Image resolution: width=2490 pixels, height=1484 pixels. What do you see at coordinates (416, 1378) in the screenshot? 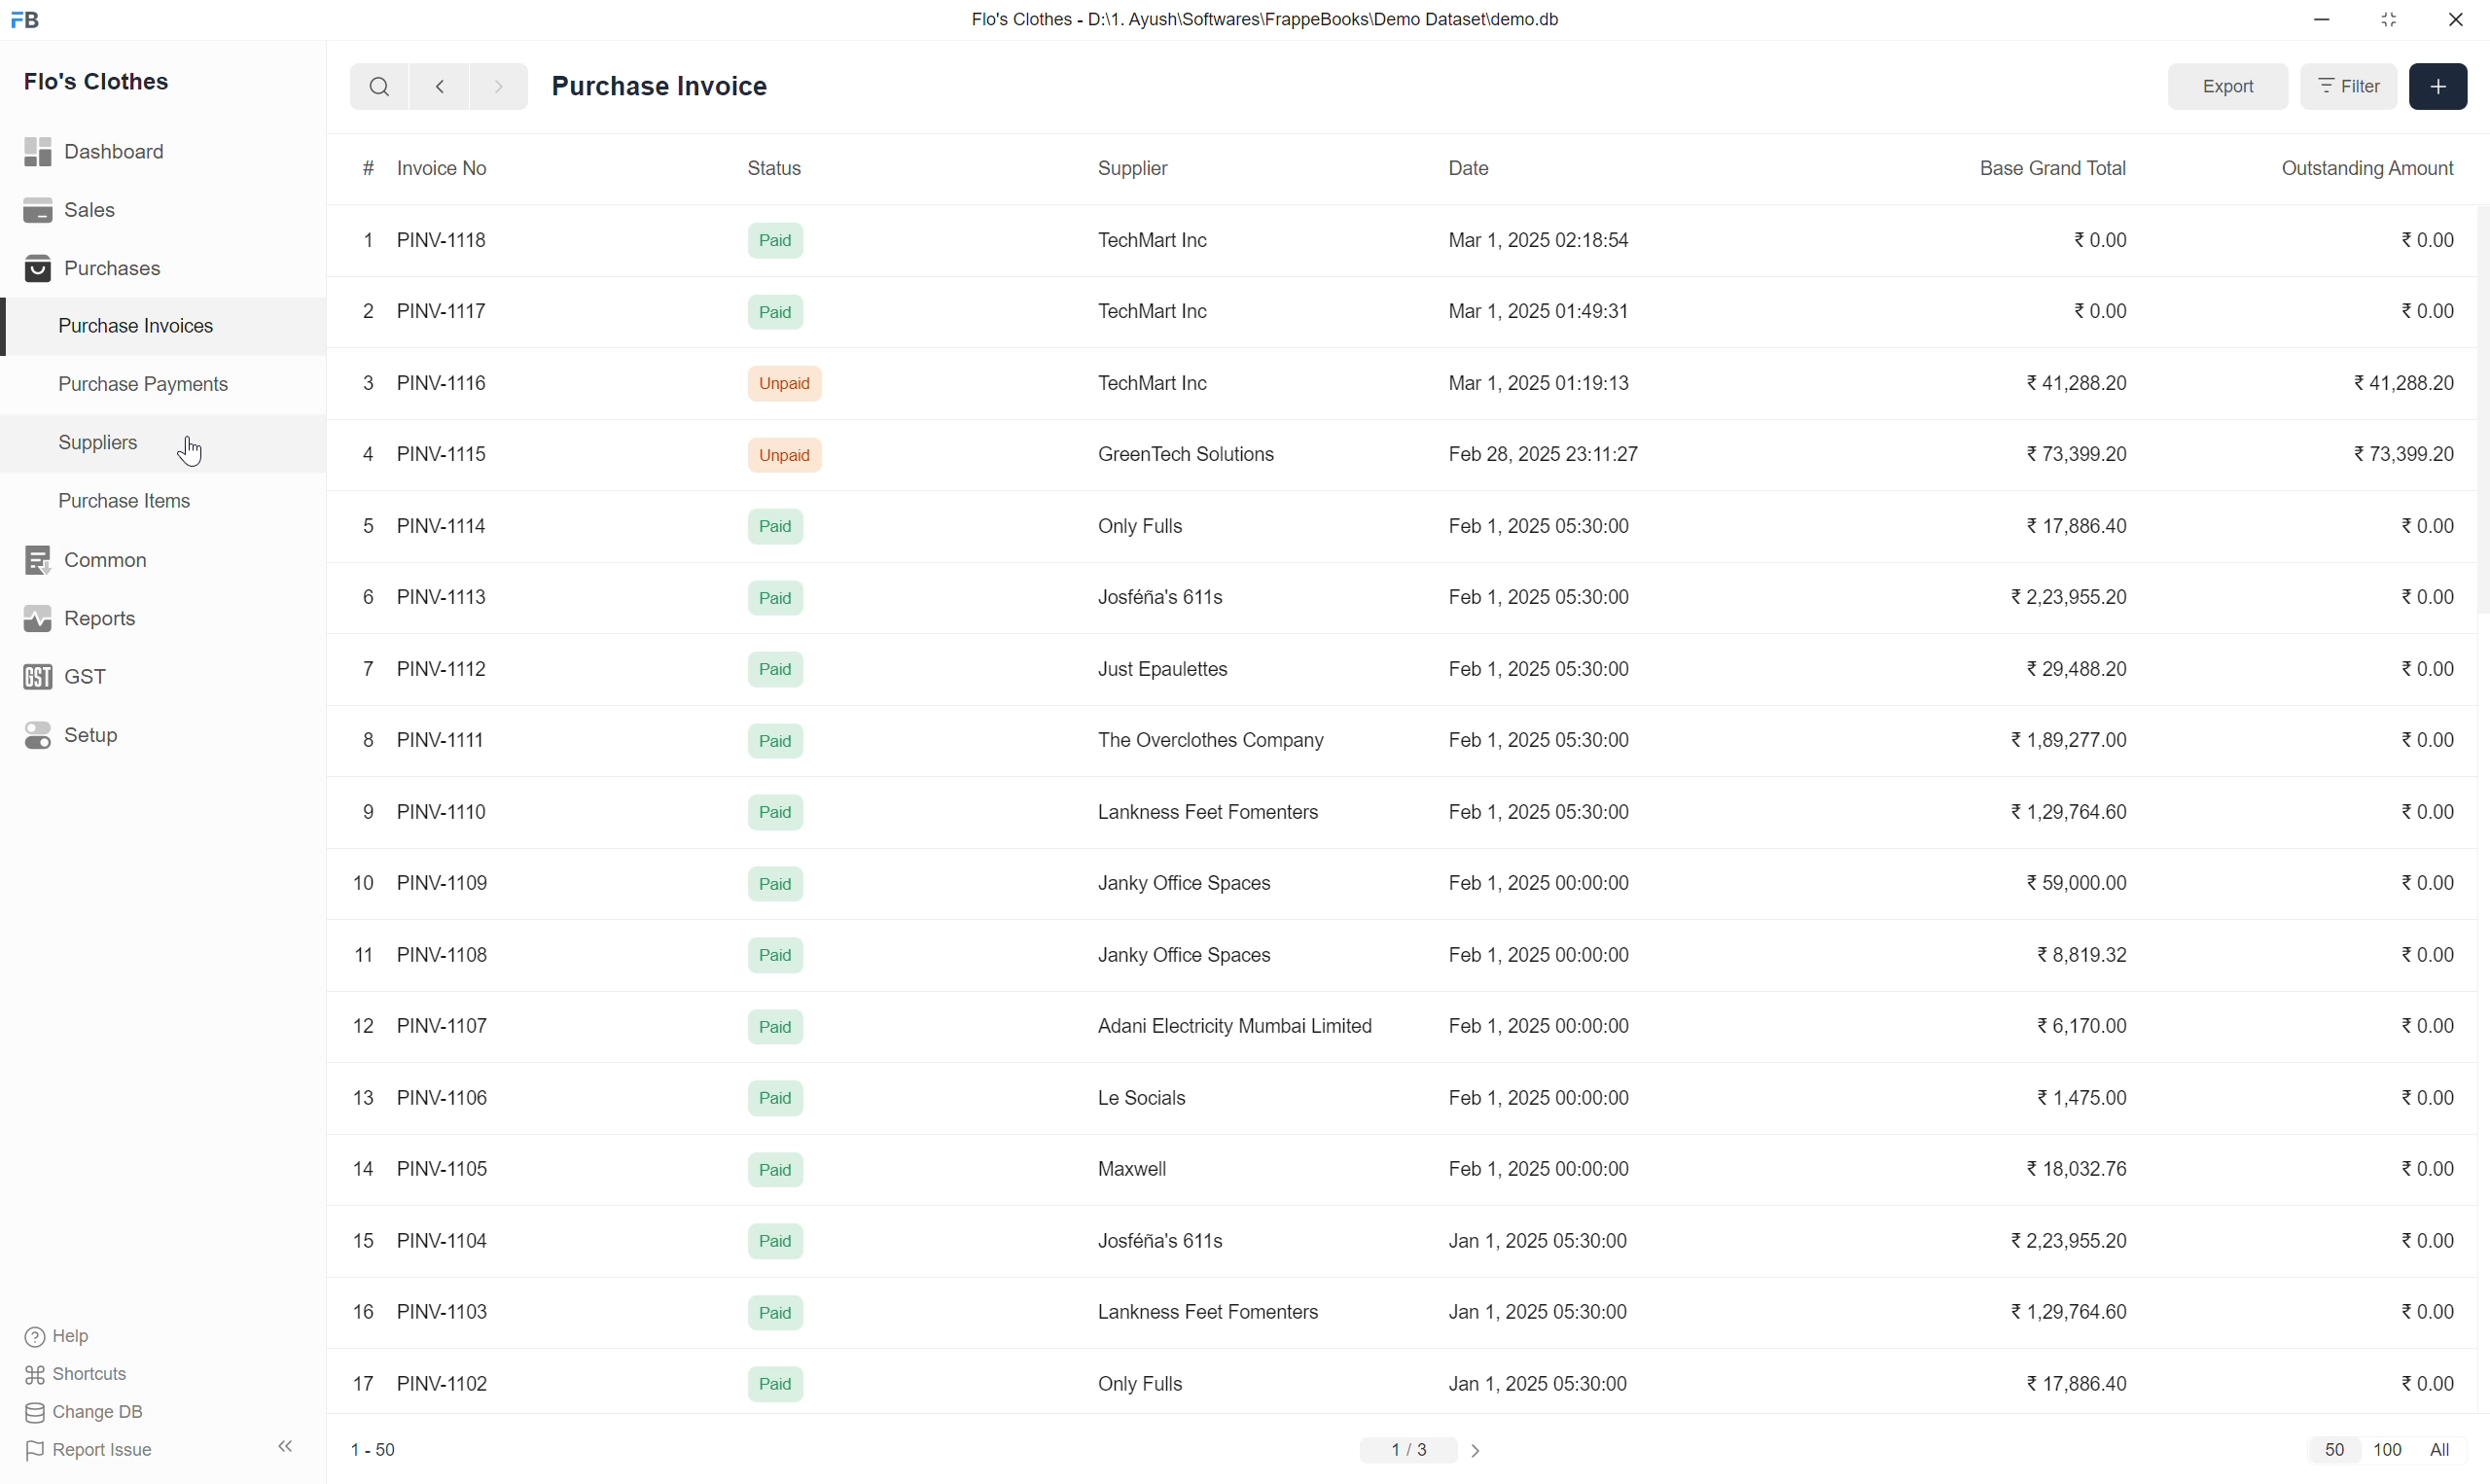
I see `17 PINV-1102` at bounding box center [416, 1378].